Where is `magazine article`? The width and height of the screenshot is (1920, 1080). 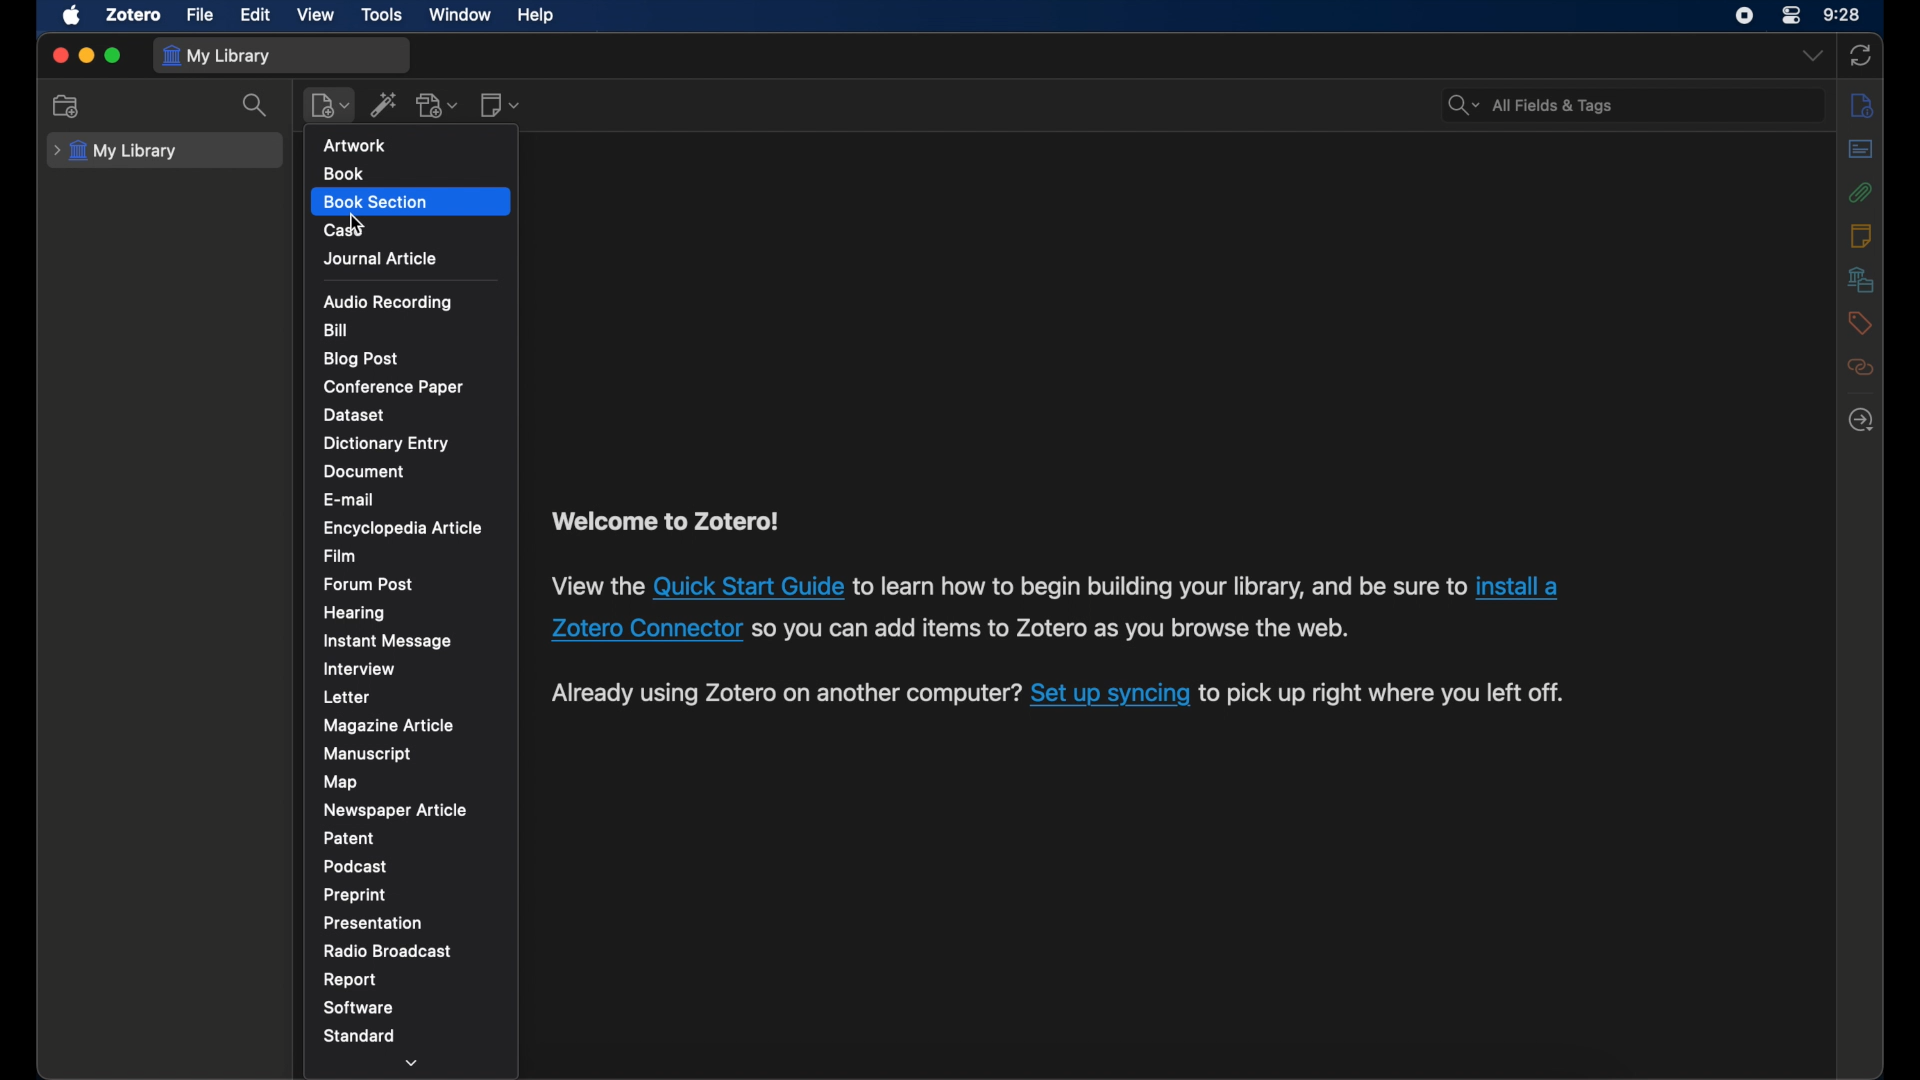
magazine article is located at coordinates (392, 725).